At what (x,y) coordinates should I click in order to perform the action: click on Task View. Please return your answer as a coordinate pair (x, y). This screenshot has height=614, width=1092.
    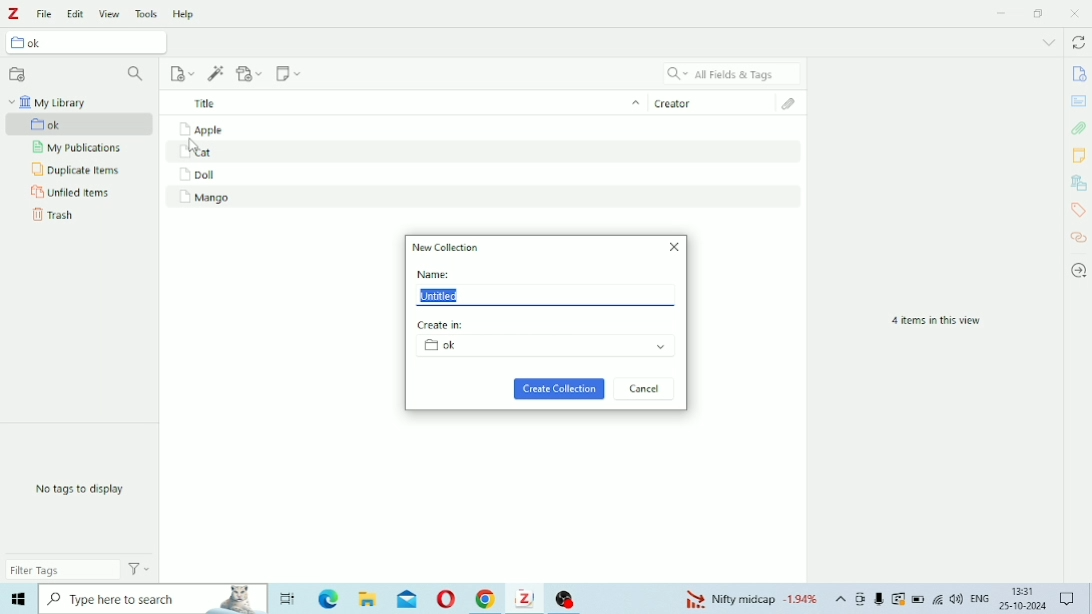
    Looking at the image, I should click on (288, 599).